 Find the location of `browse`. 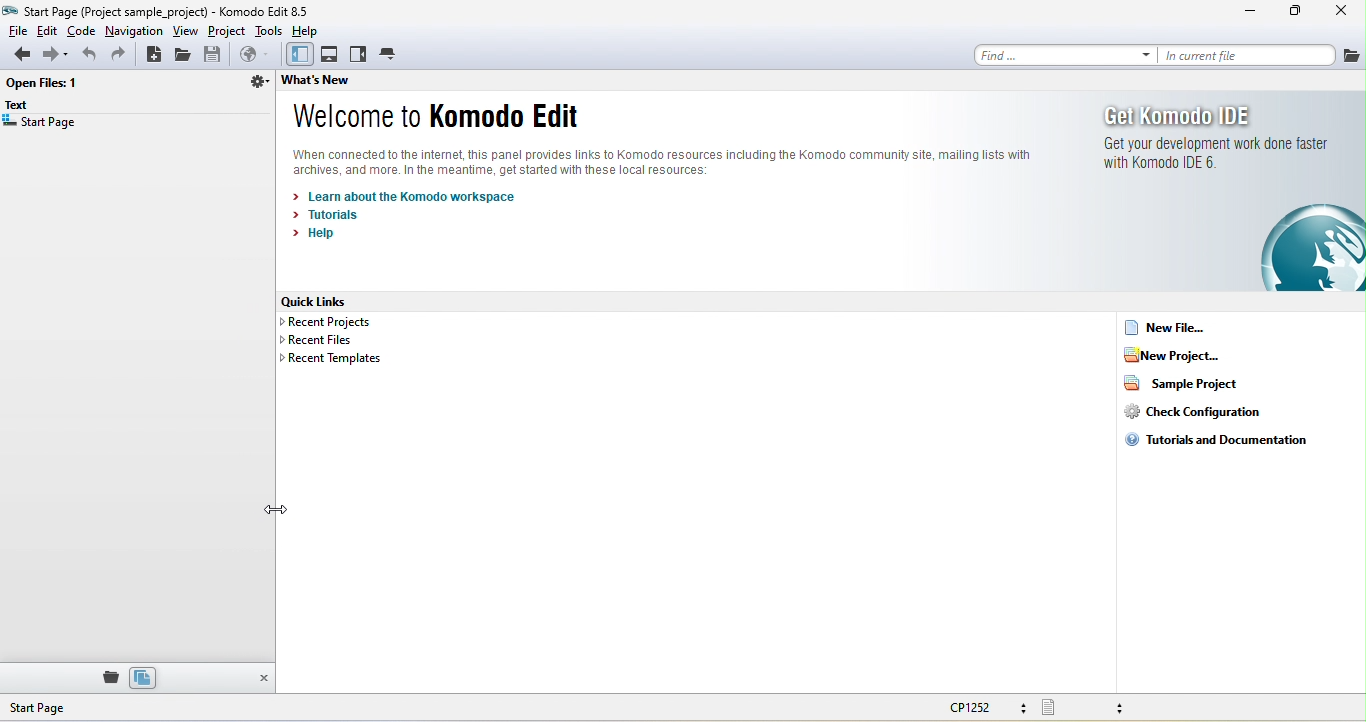

browse is located at coordinates (253, 56).